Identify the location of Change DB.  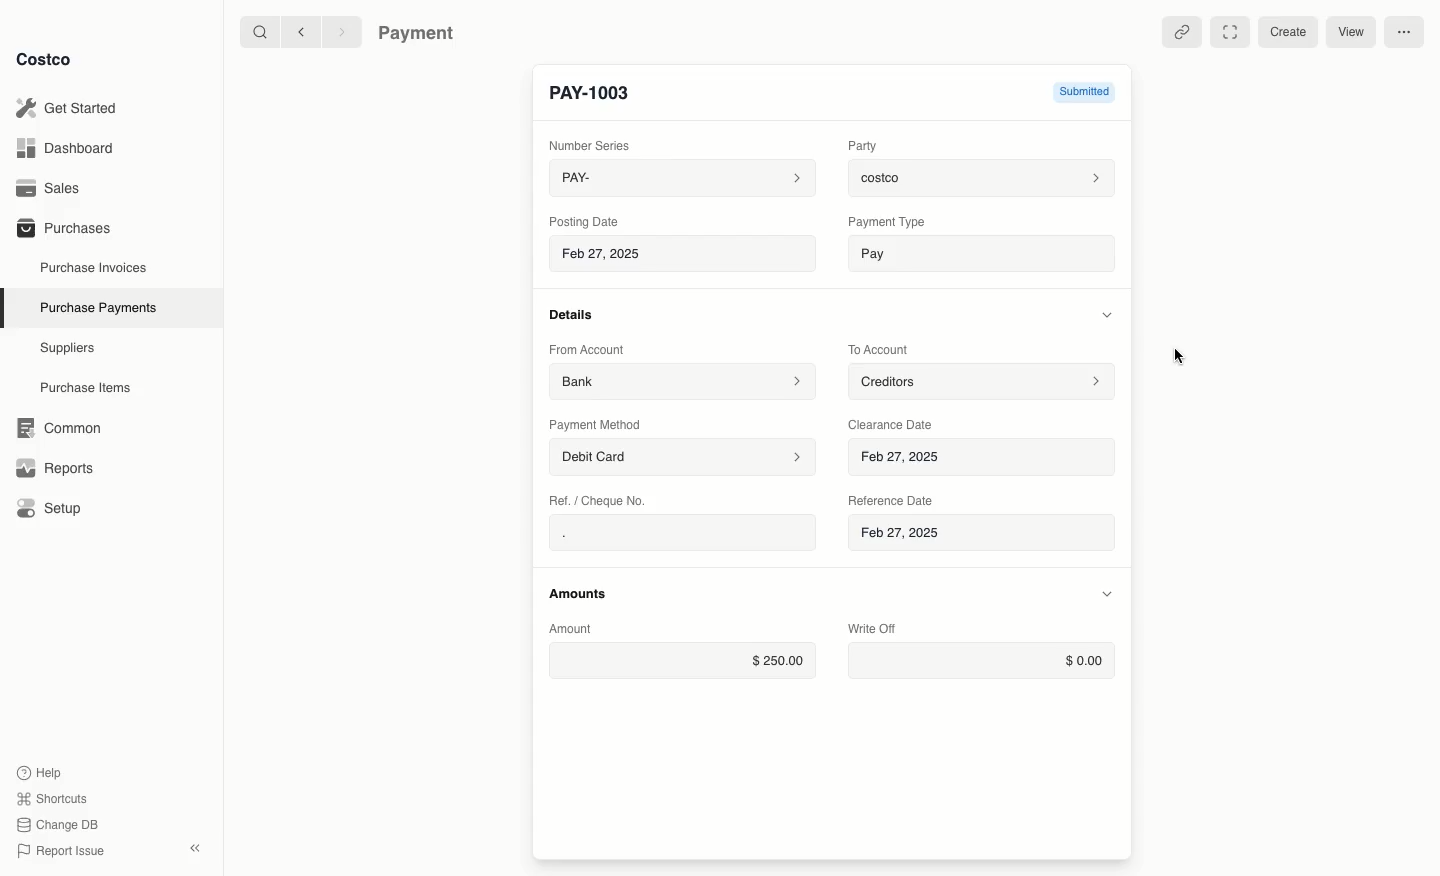
(61, 825).